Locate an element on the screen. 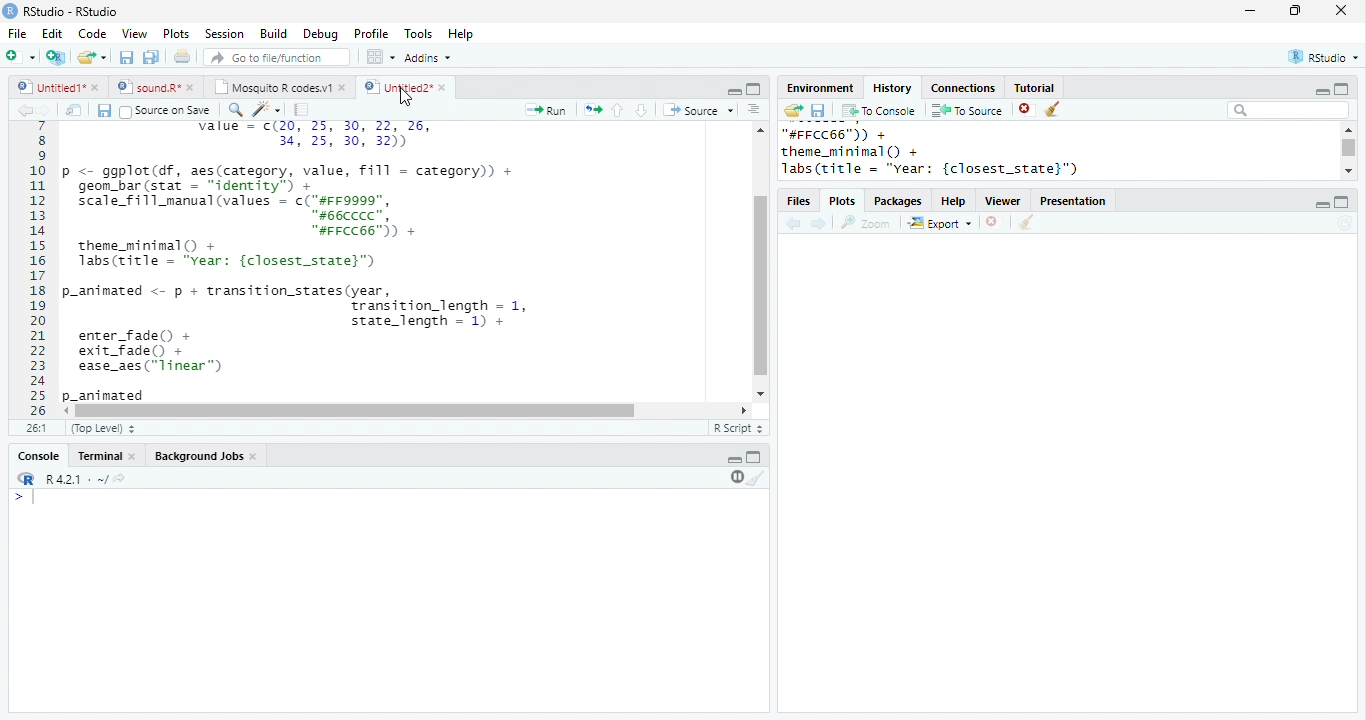  open folder is located at coordinates (794, 110).